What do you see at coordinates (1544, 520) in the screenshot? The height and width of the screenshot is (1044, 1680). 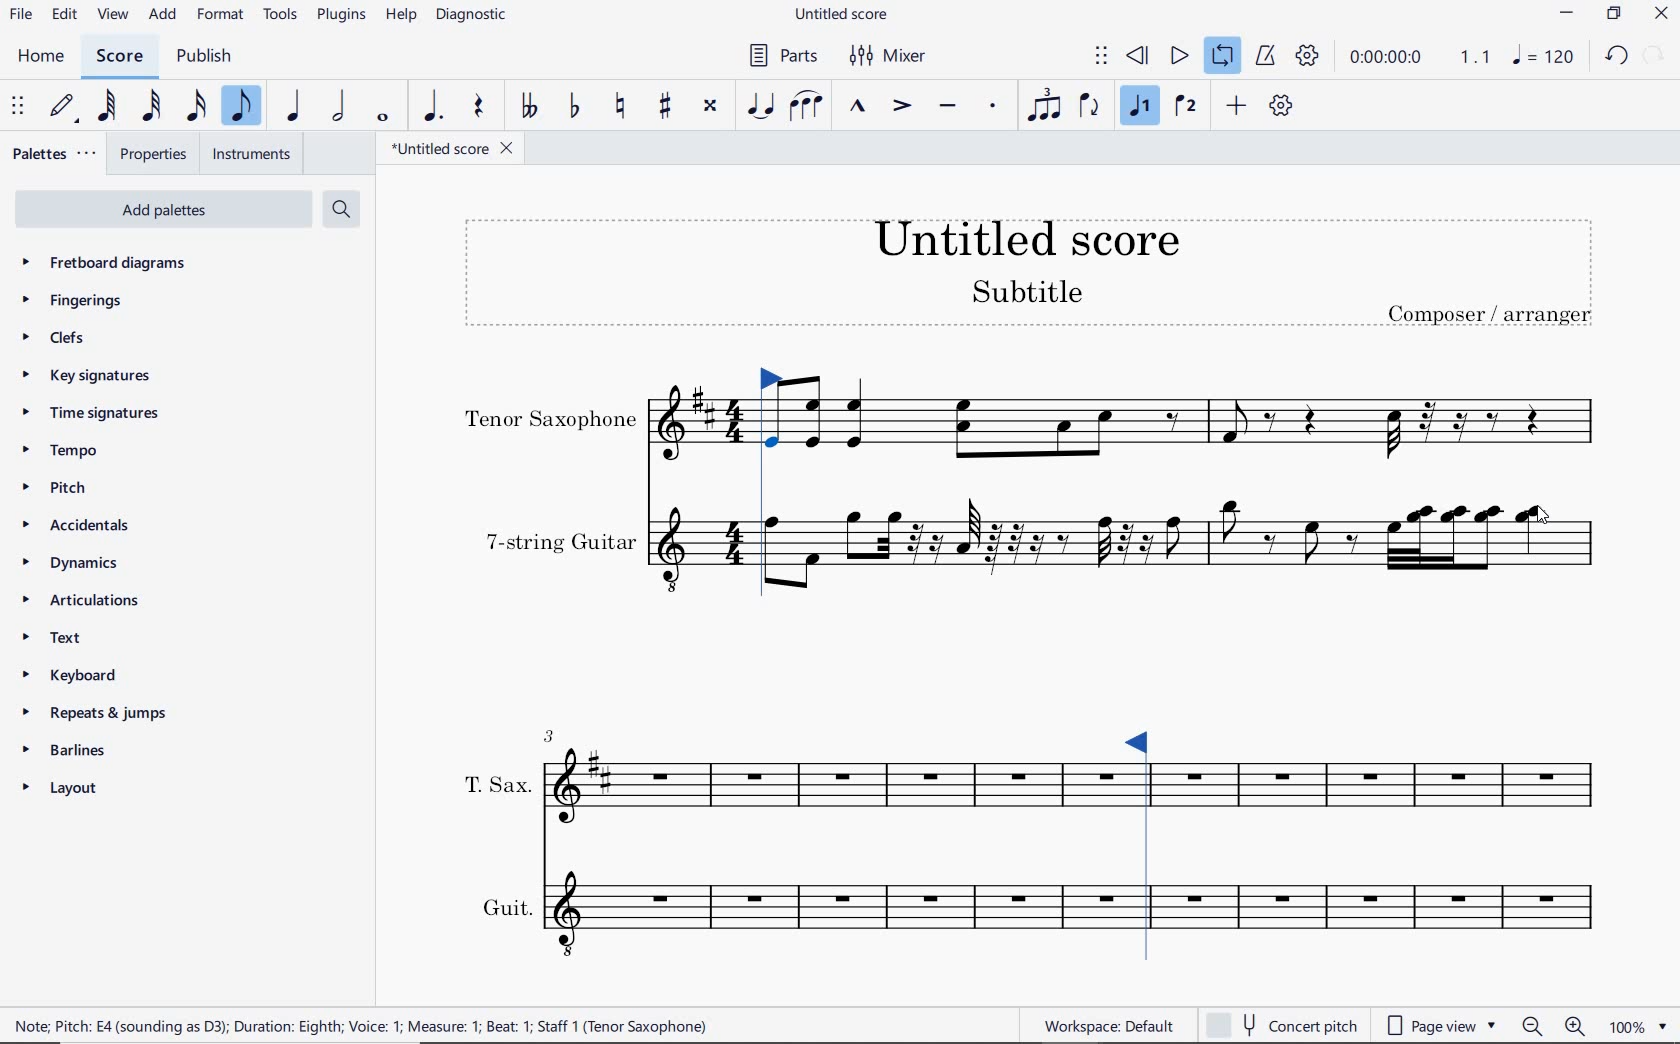 I see `cursor` at bounding box center [1544, 520].